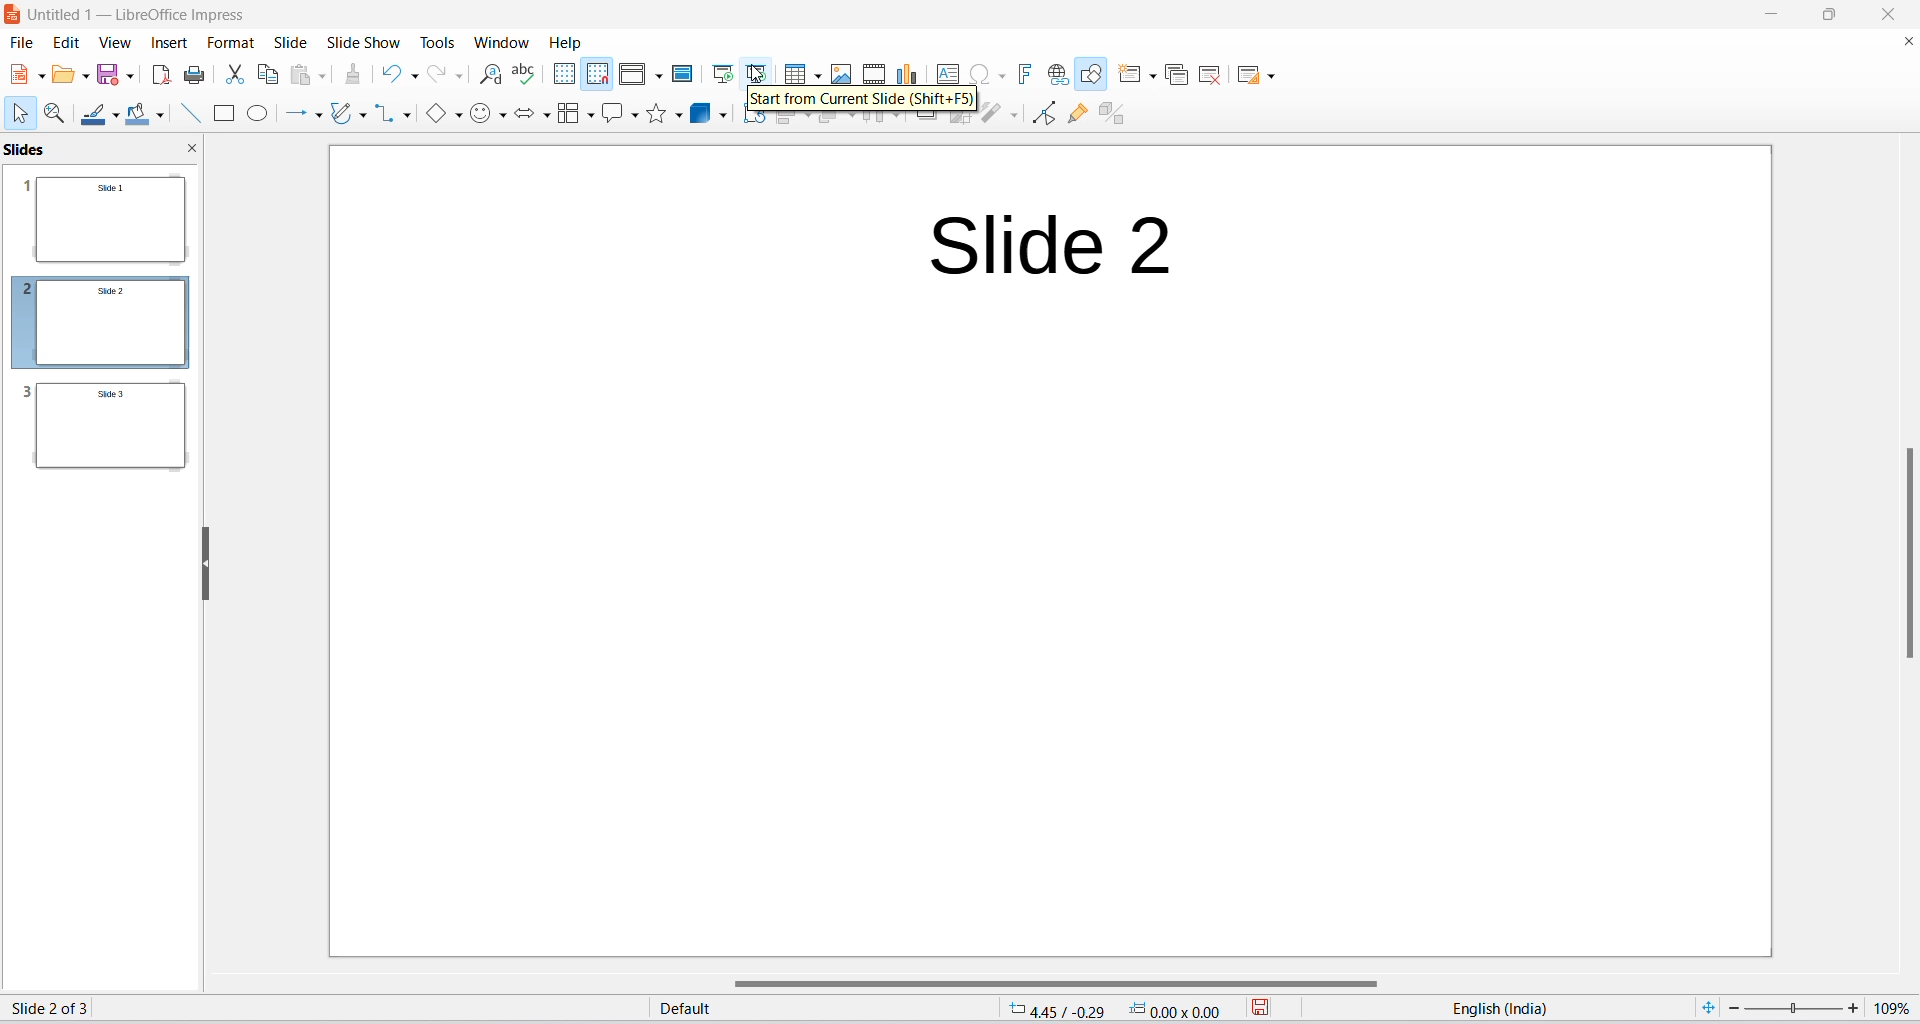 The image size is (1920, 1024). What do you see at coordinates (159, 116) in the screenshot?
I see `fill color options` at bounding box center [159, 116].